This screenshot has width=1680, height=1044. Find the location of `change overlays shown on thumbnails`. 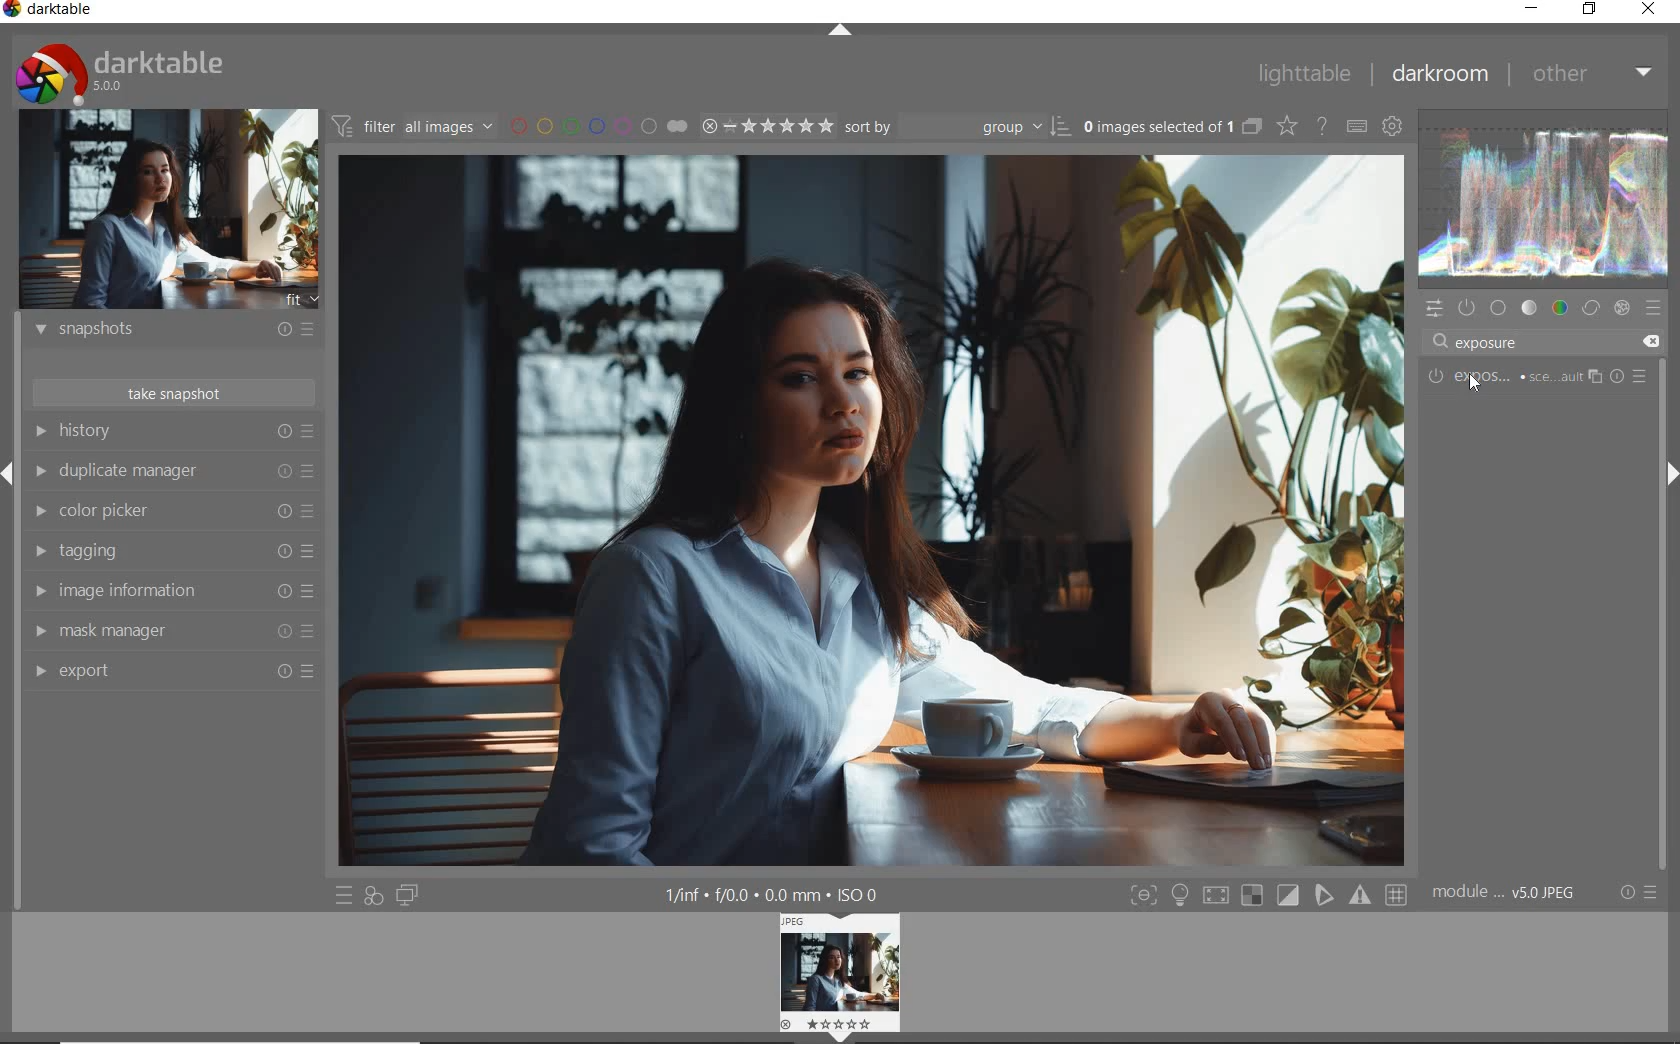

change overlays shown on thumbnails is located at coordinates (1286, 125).